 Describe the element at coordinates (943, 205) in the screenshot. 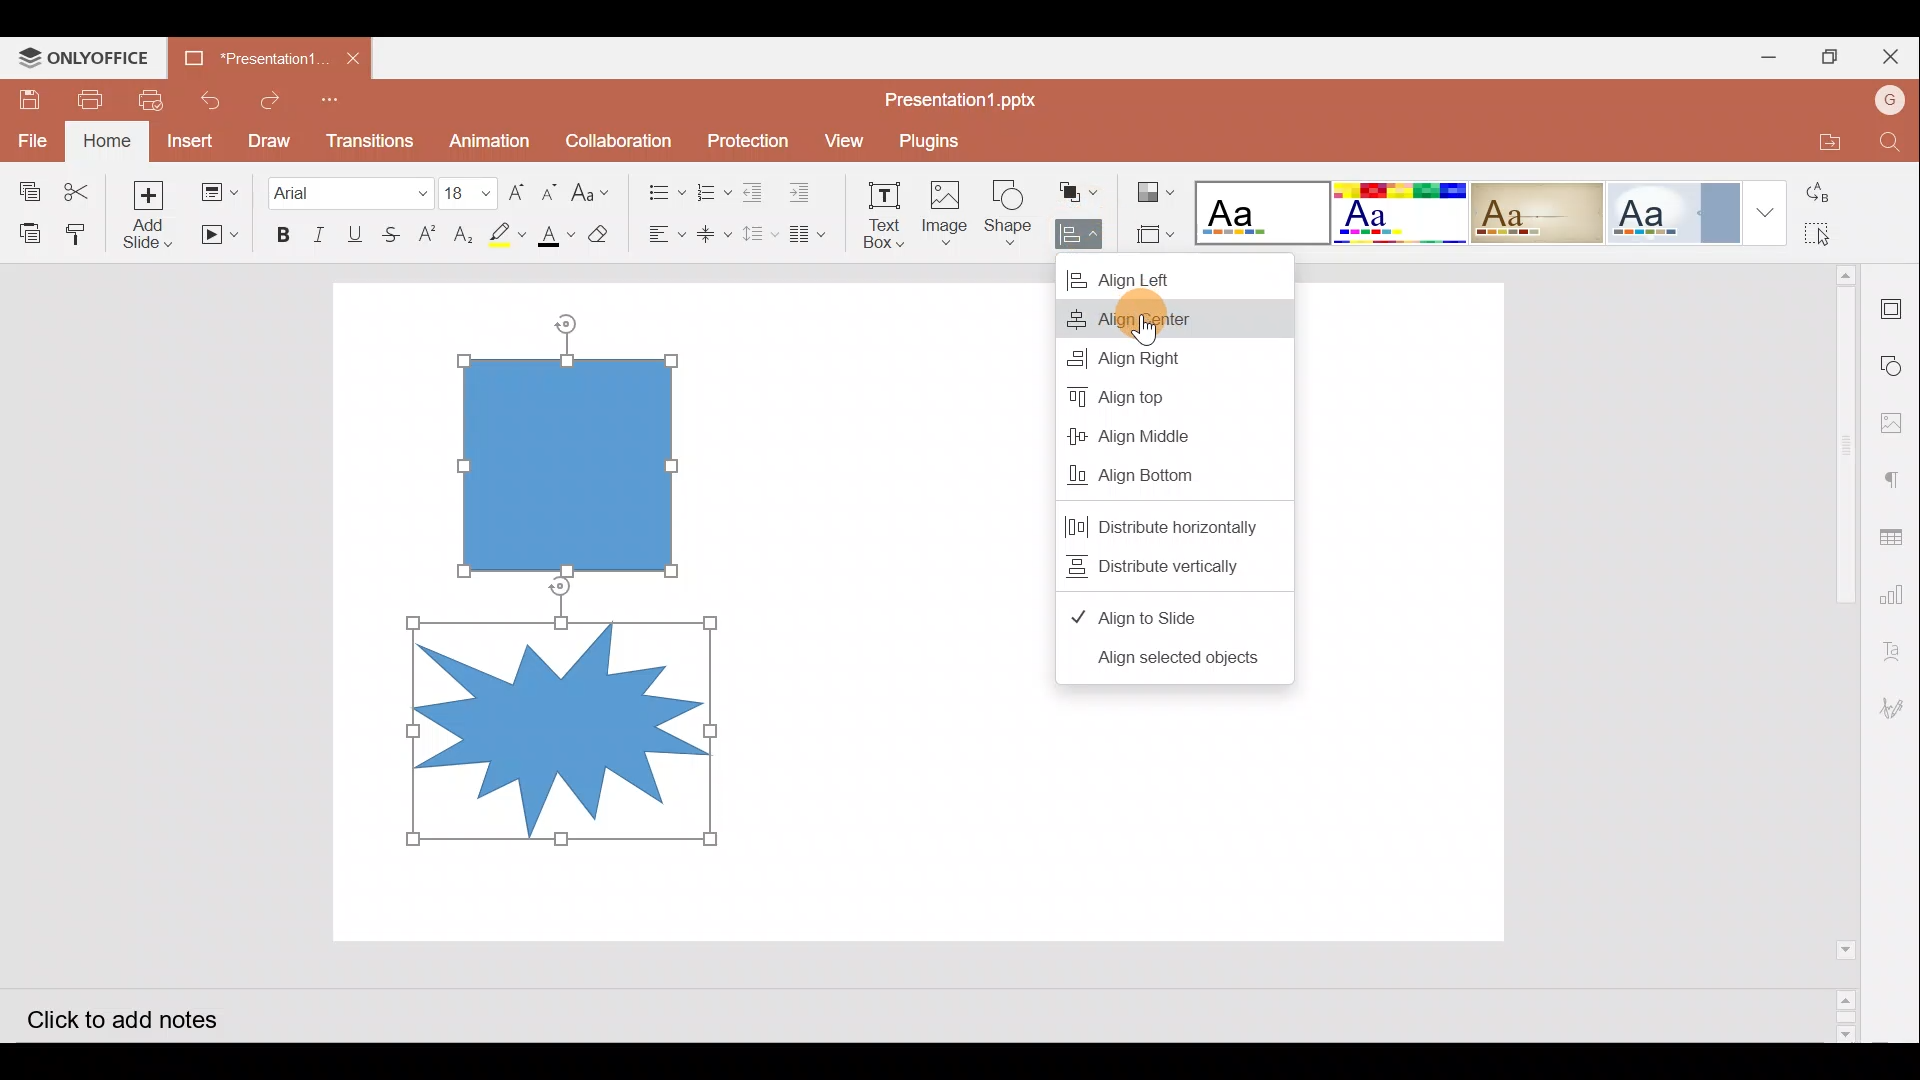

I see `Insert image` at that location.